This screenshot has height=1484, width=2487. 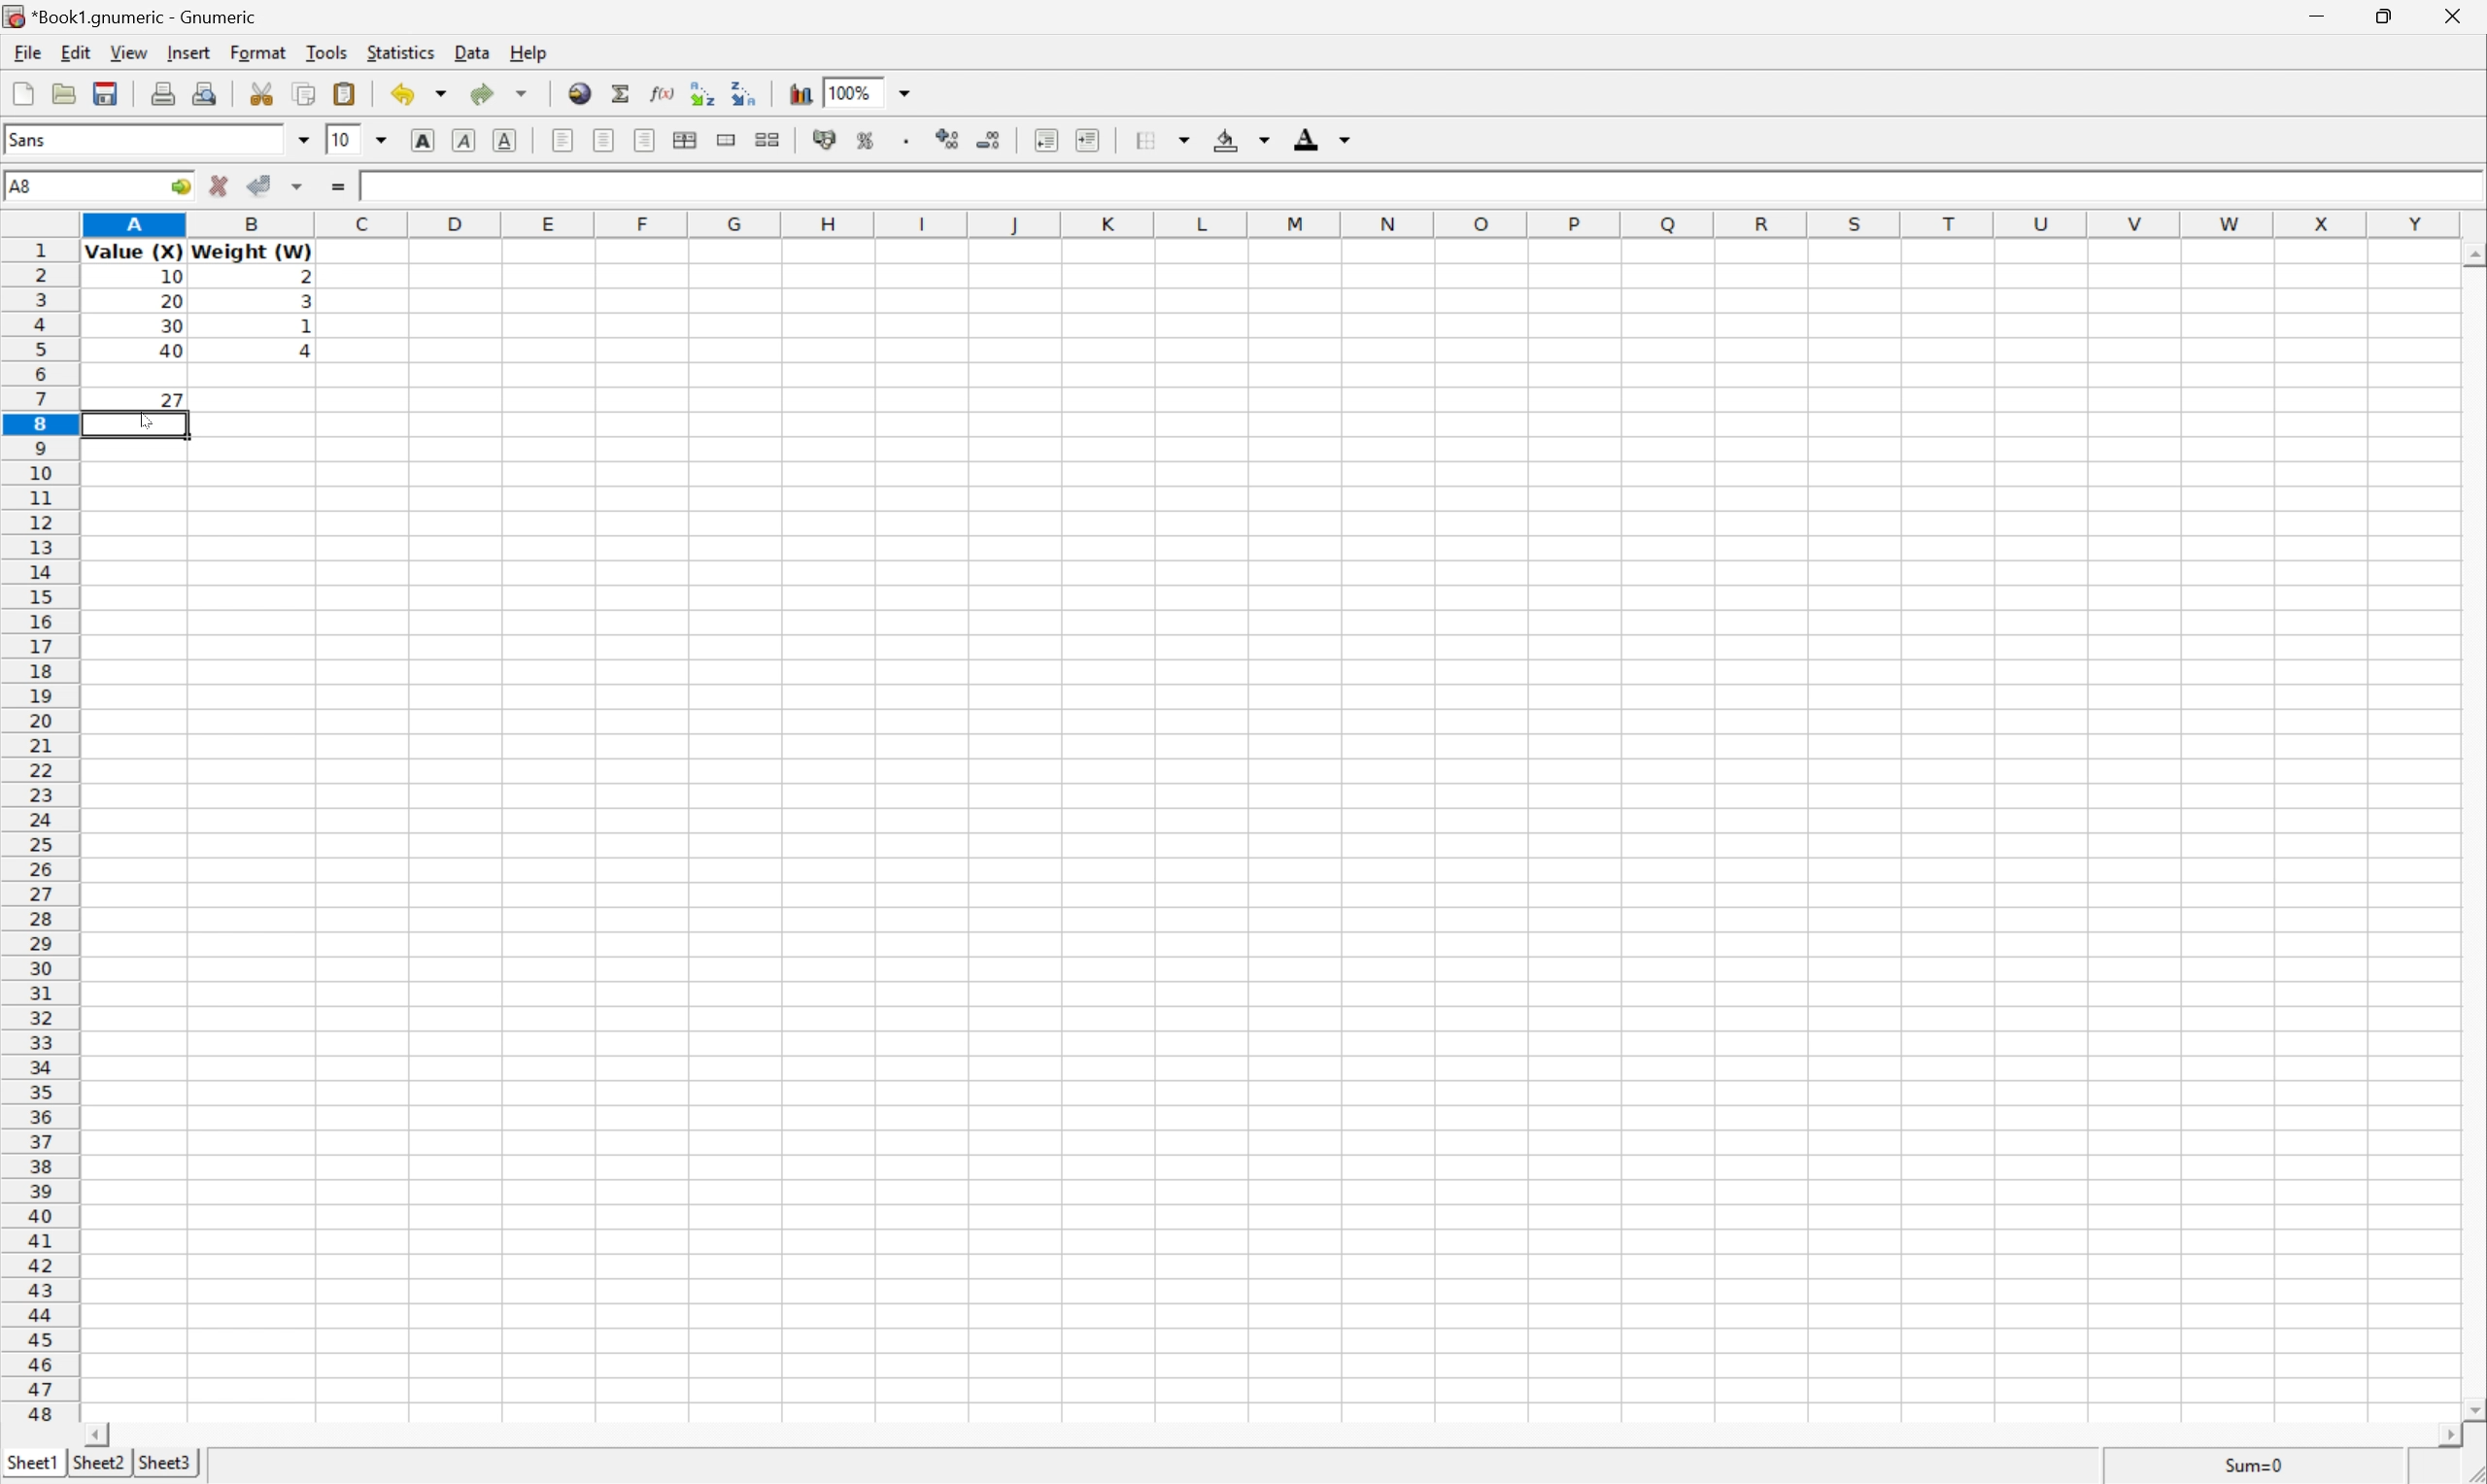 I want to click on Weight (W), so click(x=252, y=250).